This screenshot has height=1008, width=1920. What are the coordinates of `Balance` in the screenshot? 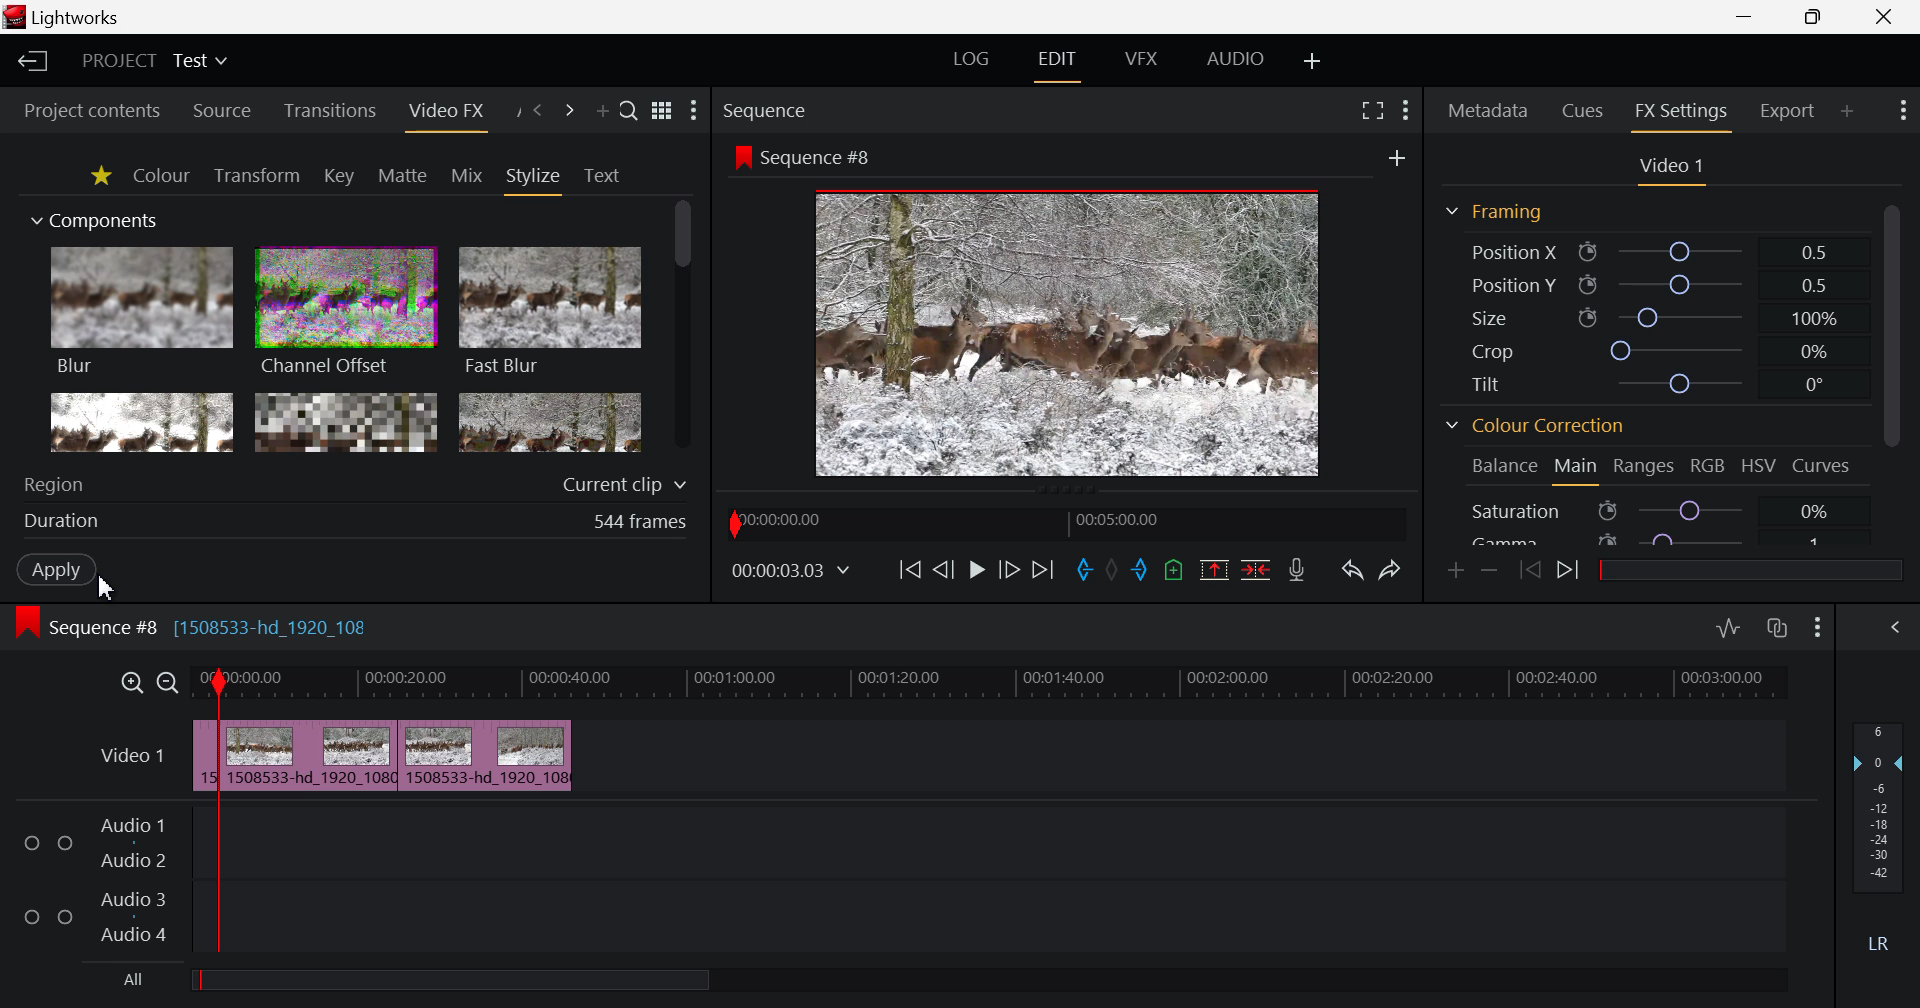 It's located at (1502, 468).